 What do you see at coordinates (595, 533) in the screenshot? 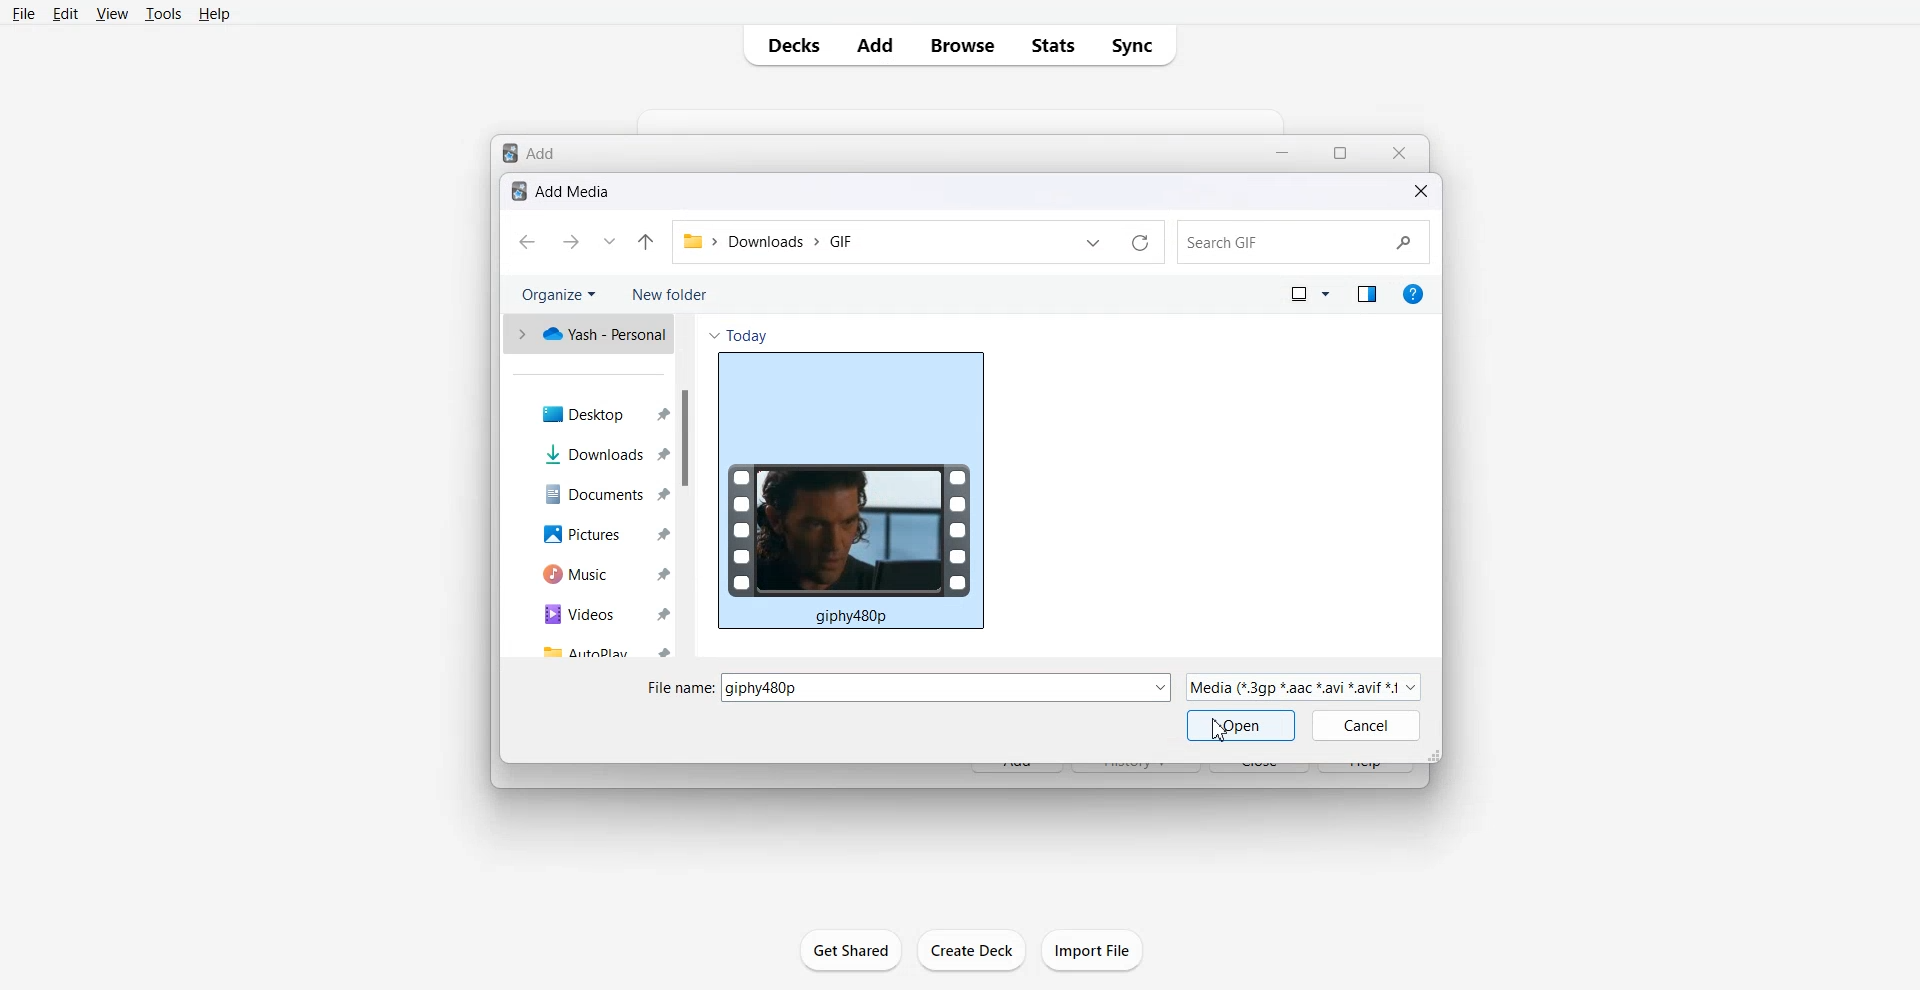
I see `Pictures` at bounding box center [595, 533].